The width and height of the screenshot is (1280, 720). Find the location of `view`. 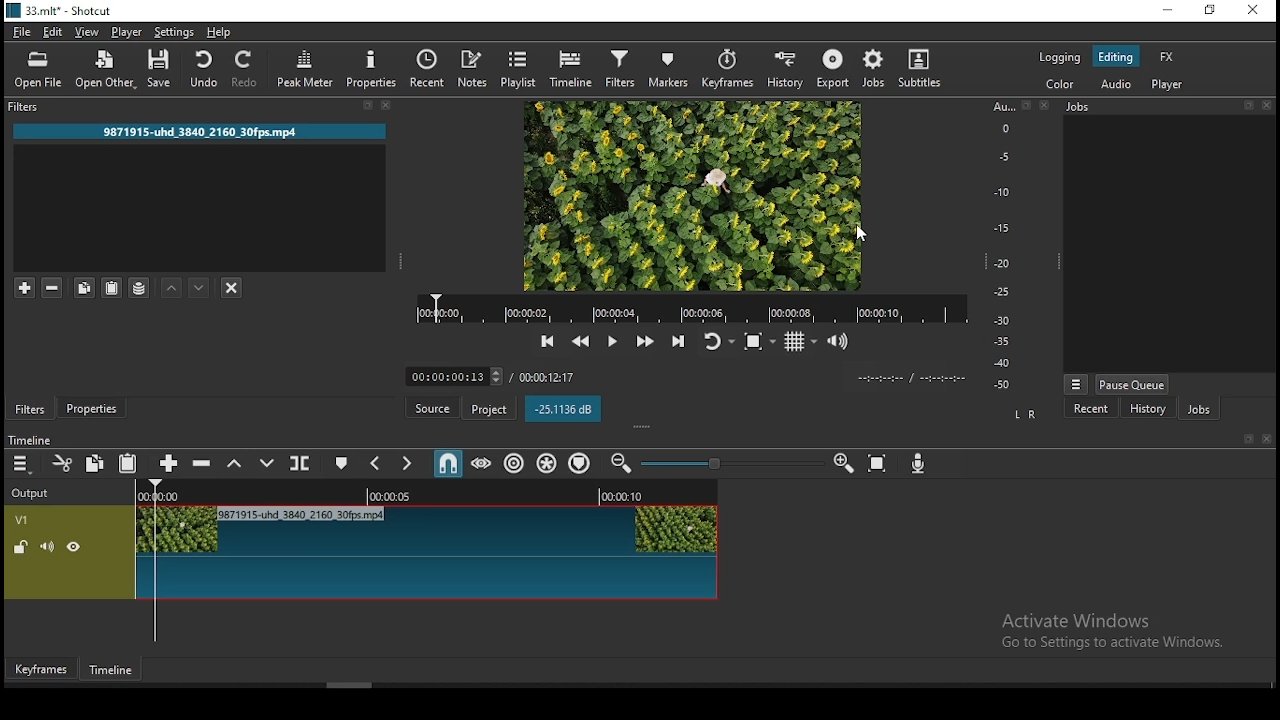

view is located at coordinates (87, 31).